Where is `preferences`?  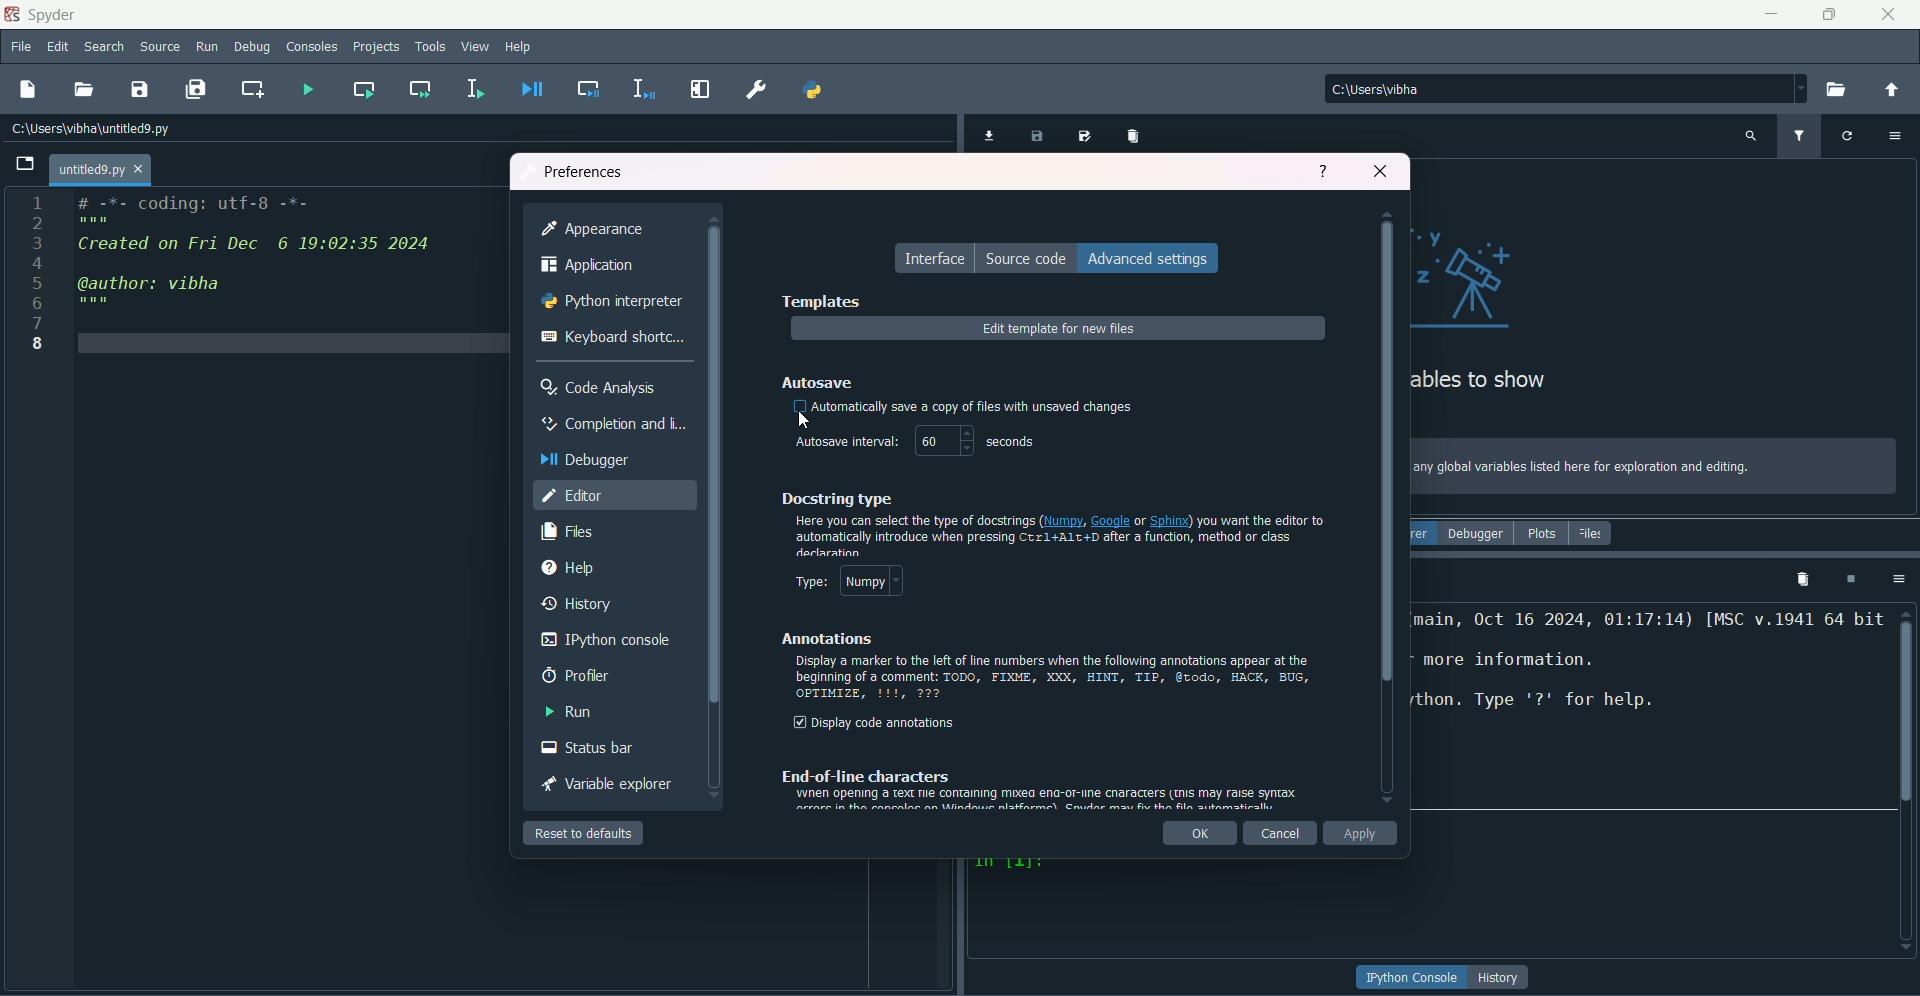 preferences is located at coordinates (754, 90).